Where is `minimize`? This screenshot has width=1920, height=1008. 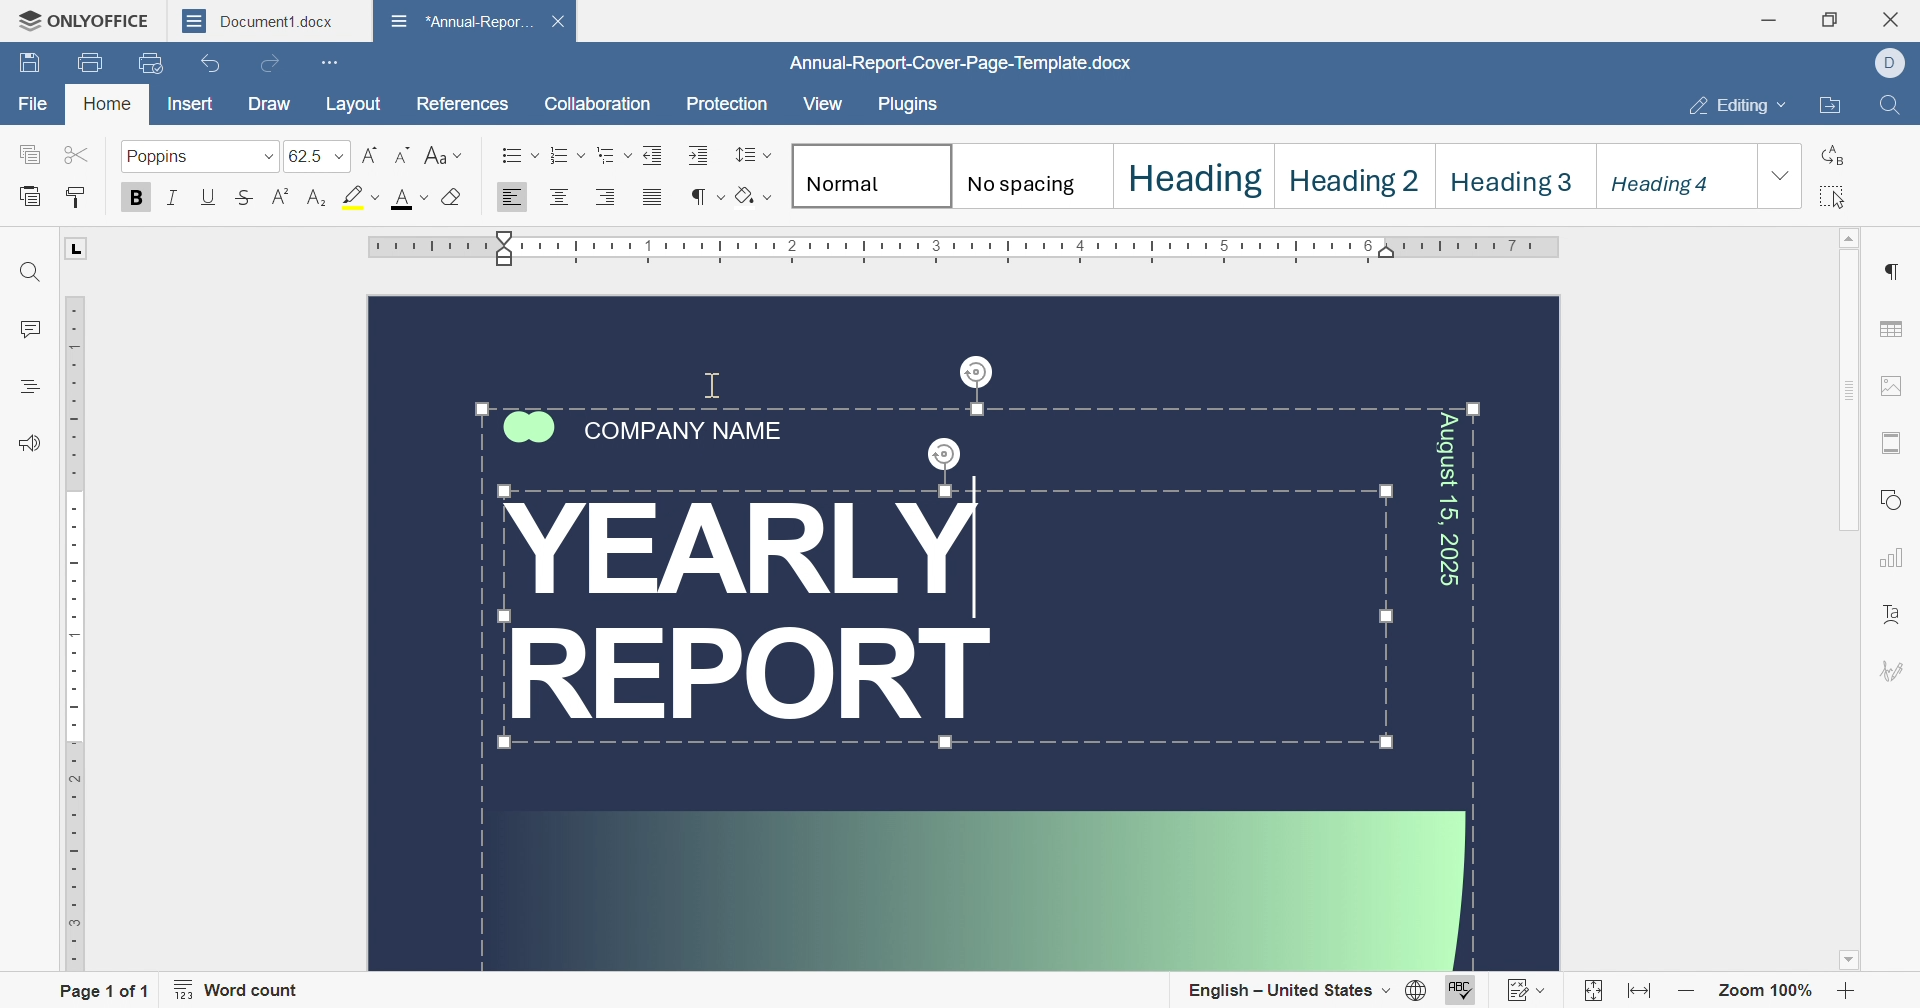 minimize is located at coordinates (1775, 17).